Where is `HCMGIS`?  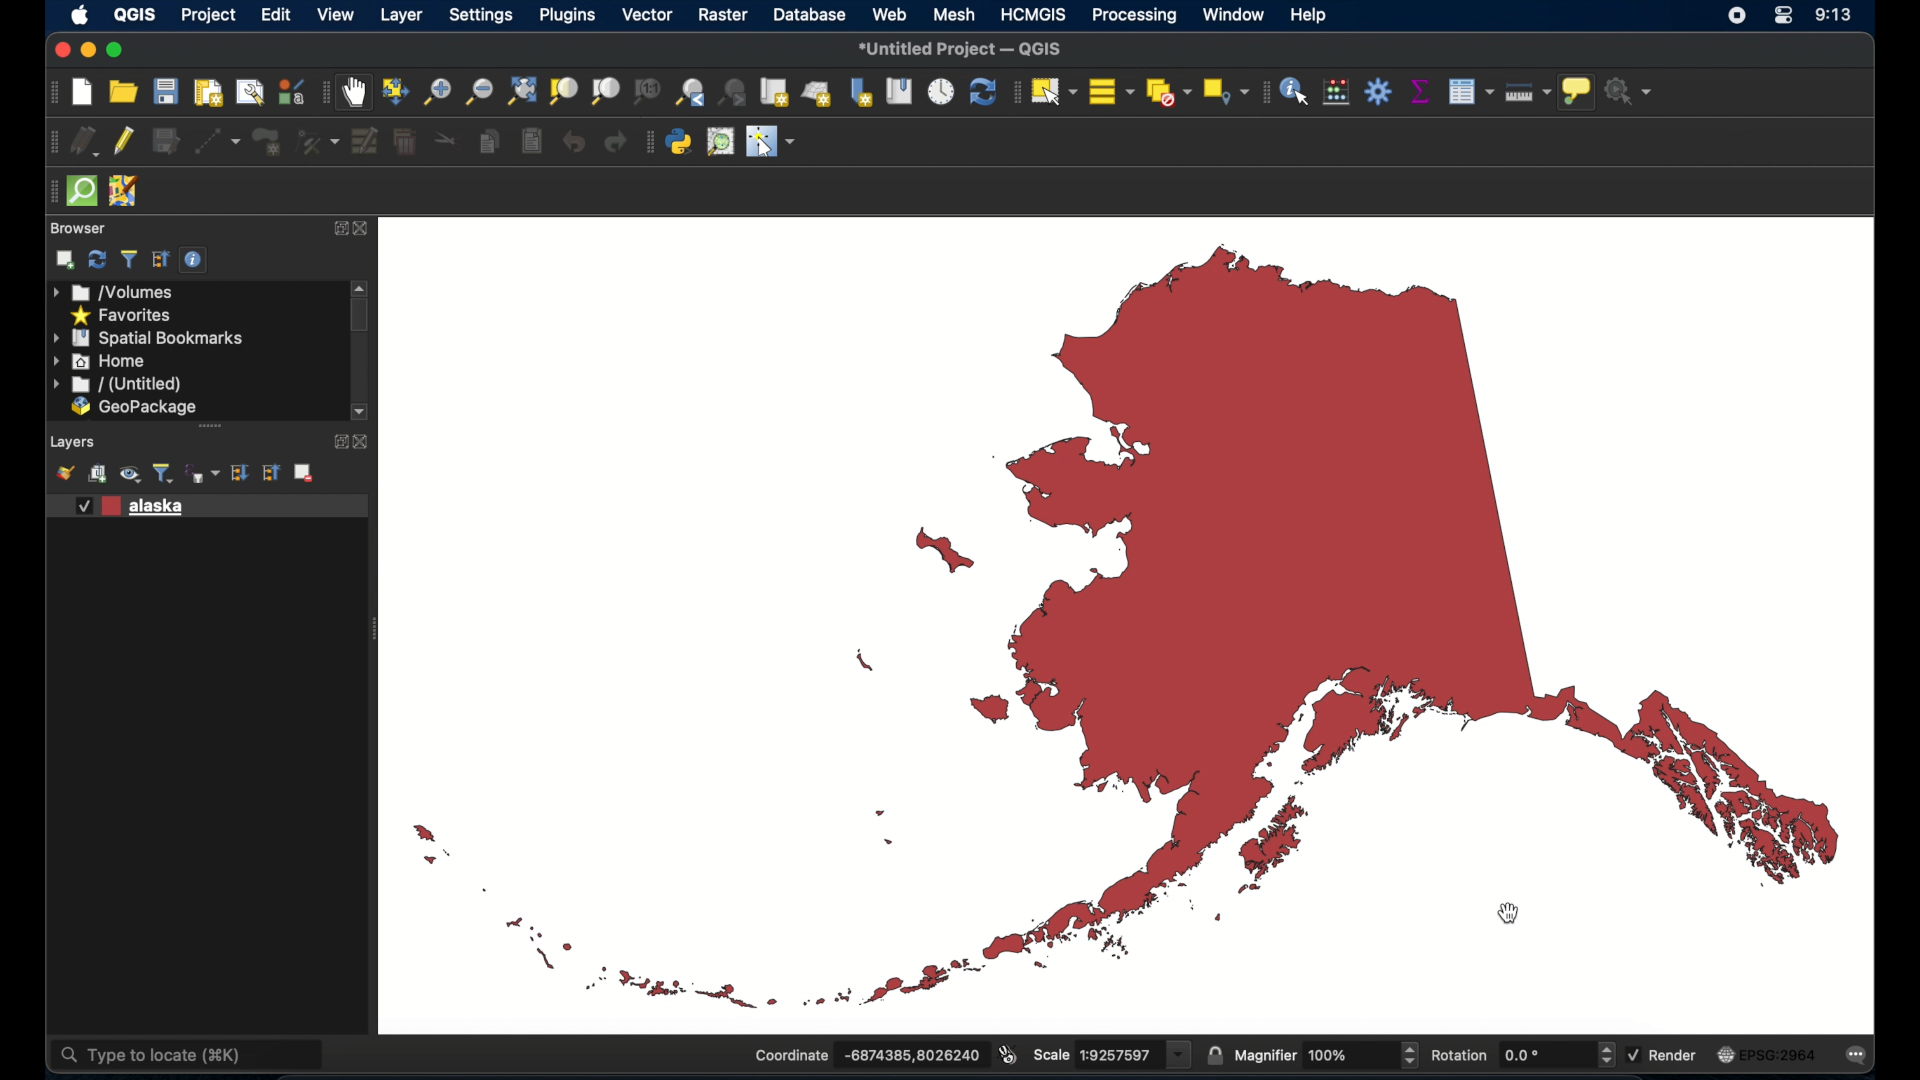 HCMGIS is located at coordinates (1035, 14).